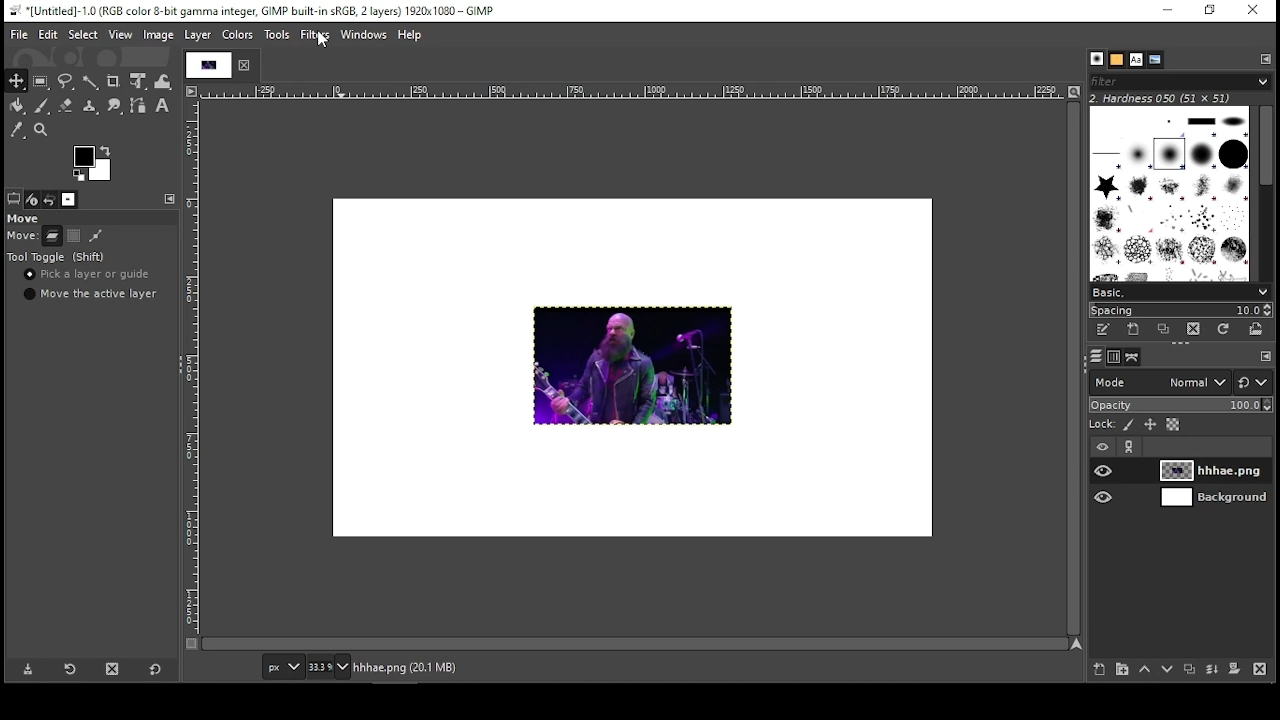 This screenshot has height=720, width=1280. Describe the element at coordinates (41, 130) in the screenshot. I see `zoom tool` at that location.